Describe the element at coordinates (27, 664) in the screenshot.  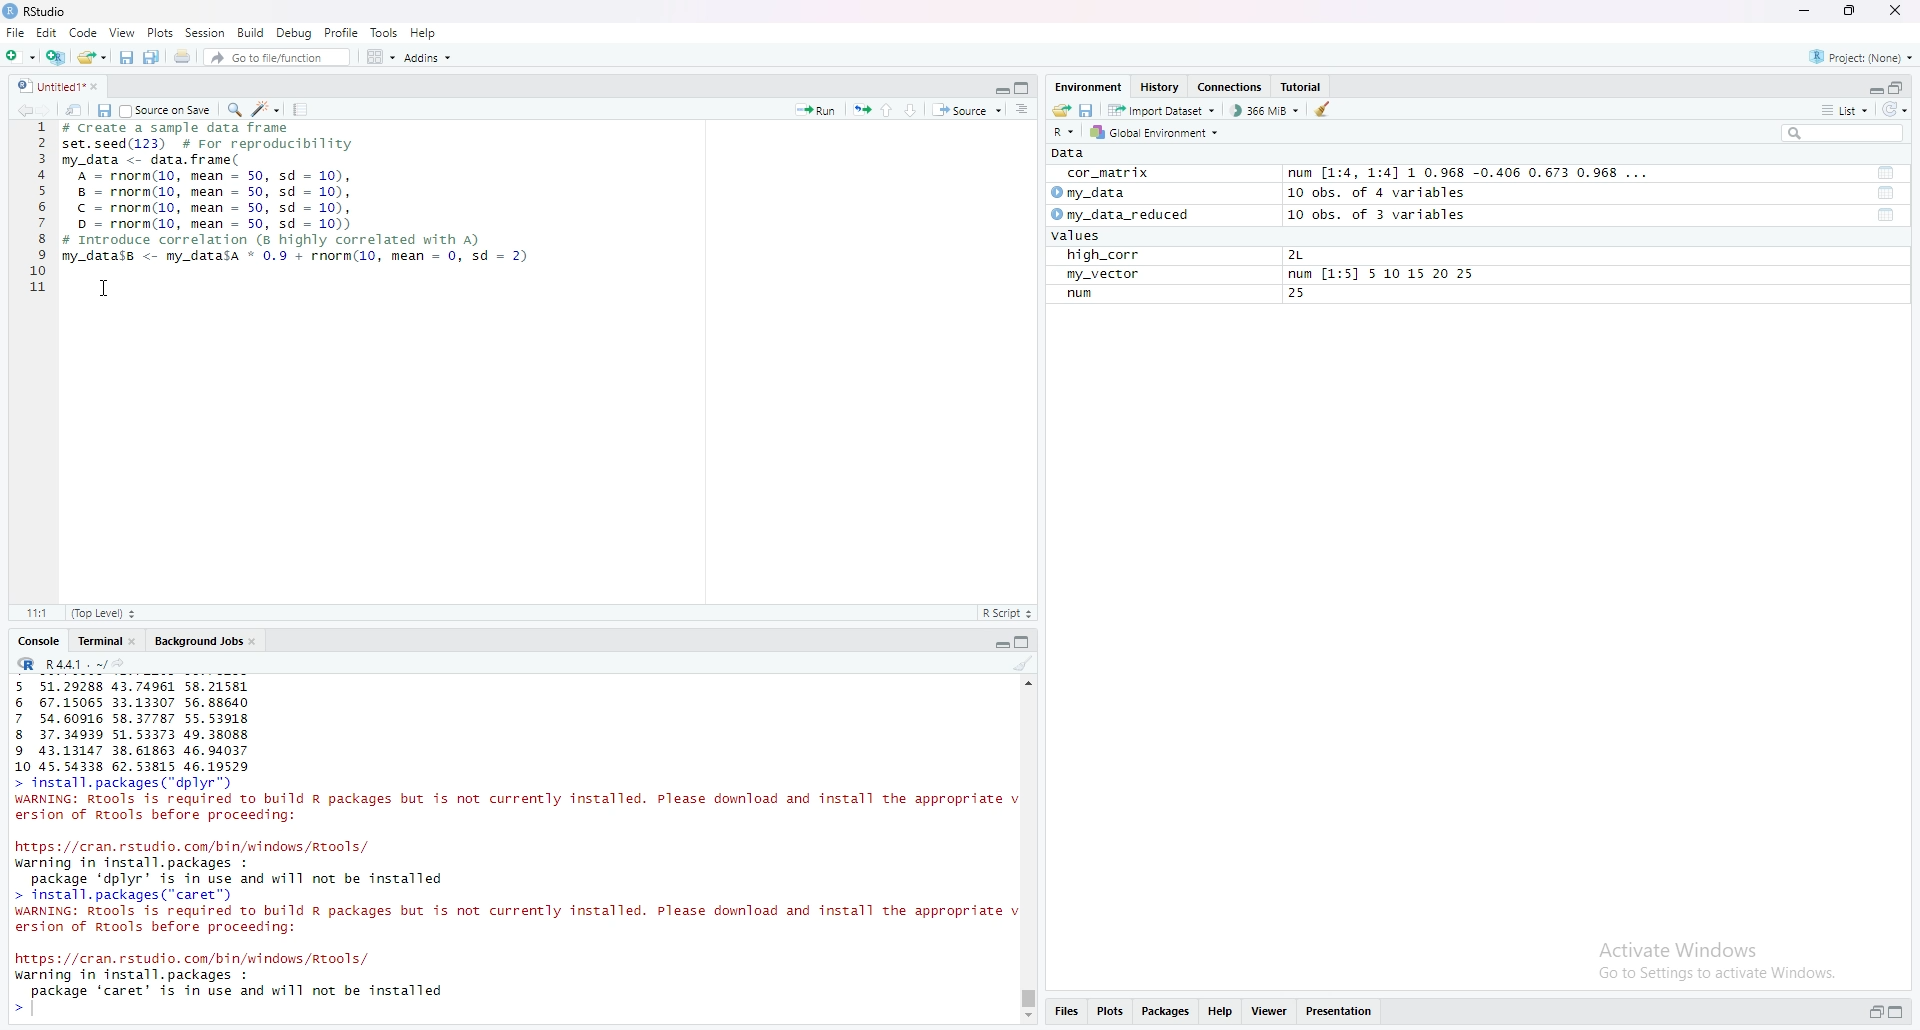
I see `R` at that location.